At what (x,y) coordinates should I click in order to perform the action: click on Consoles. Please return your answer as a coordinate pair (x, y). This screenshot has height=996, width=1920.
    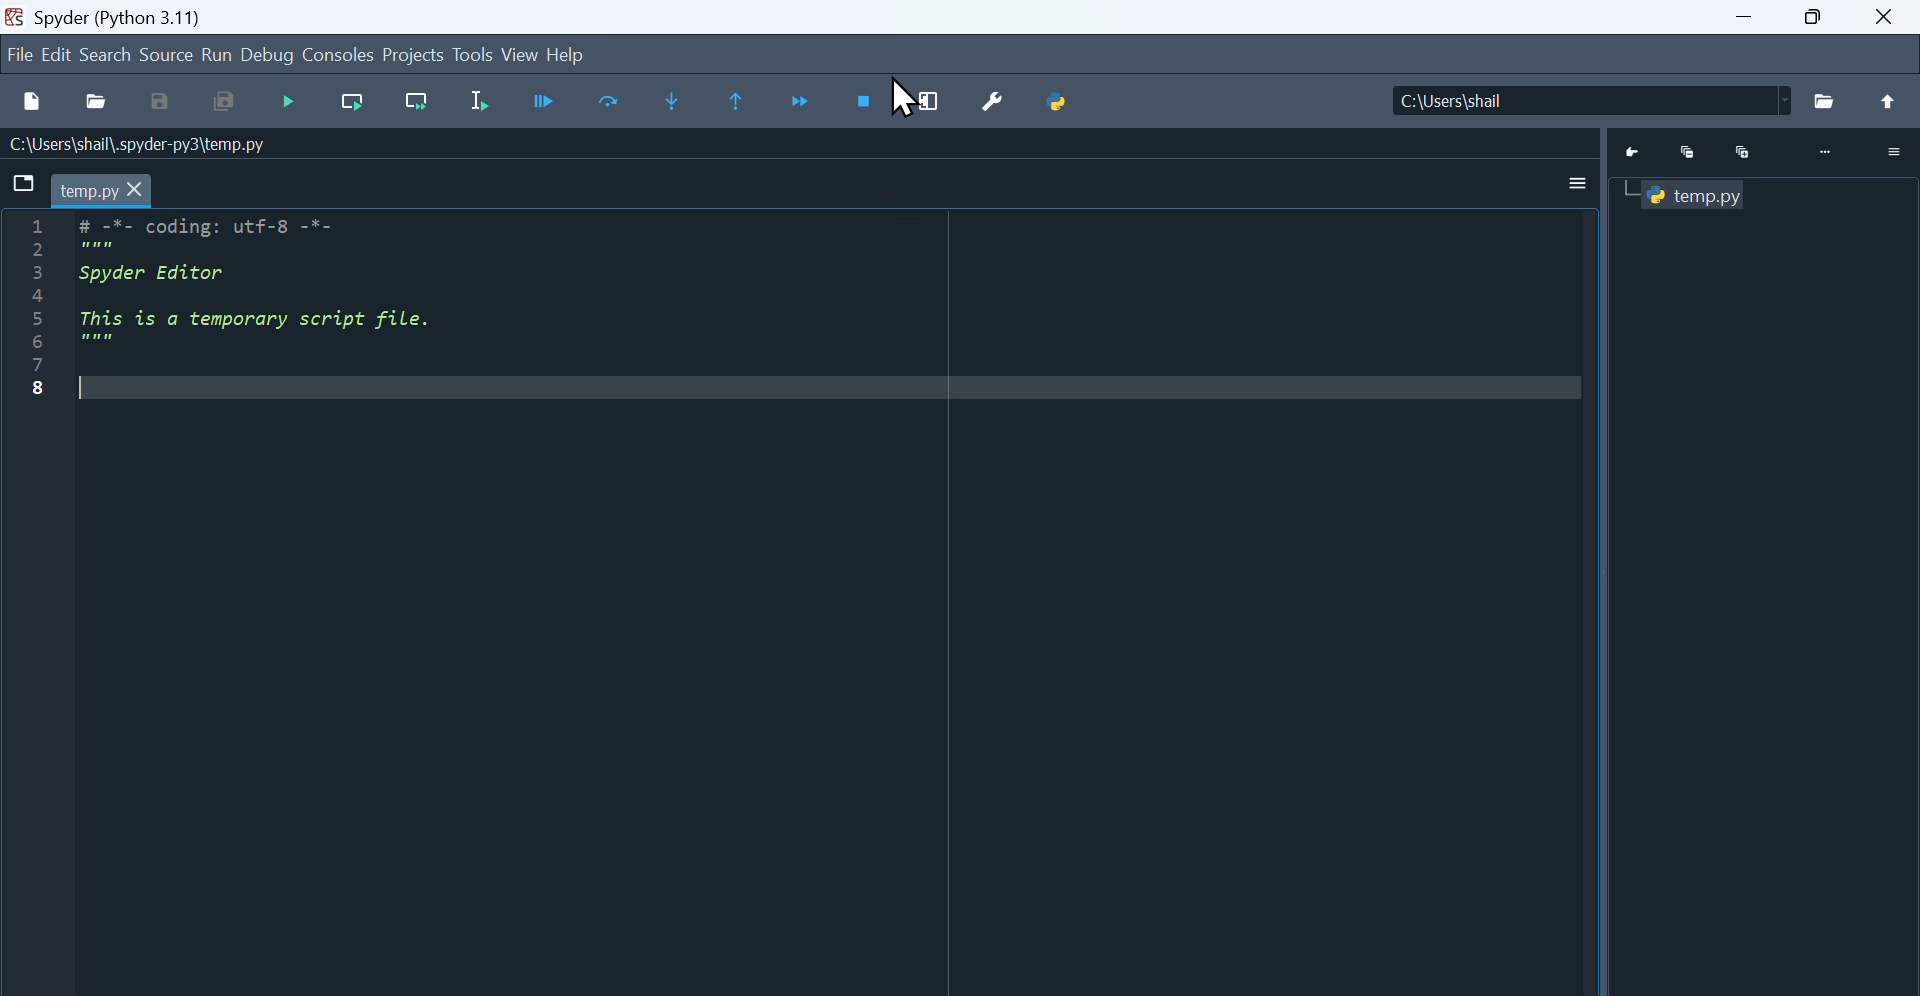
    Looking at the image, I should click on (340, 55).